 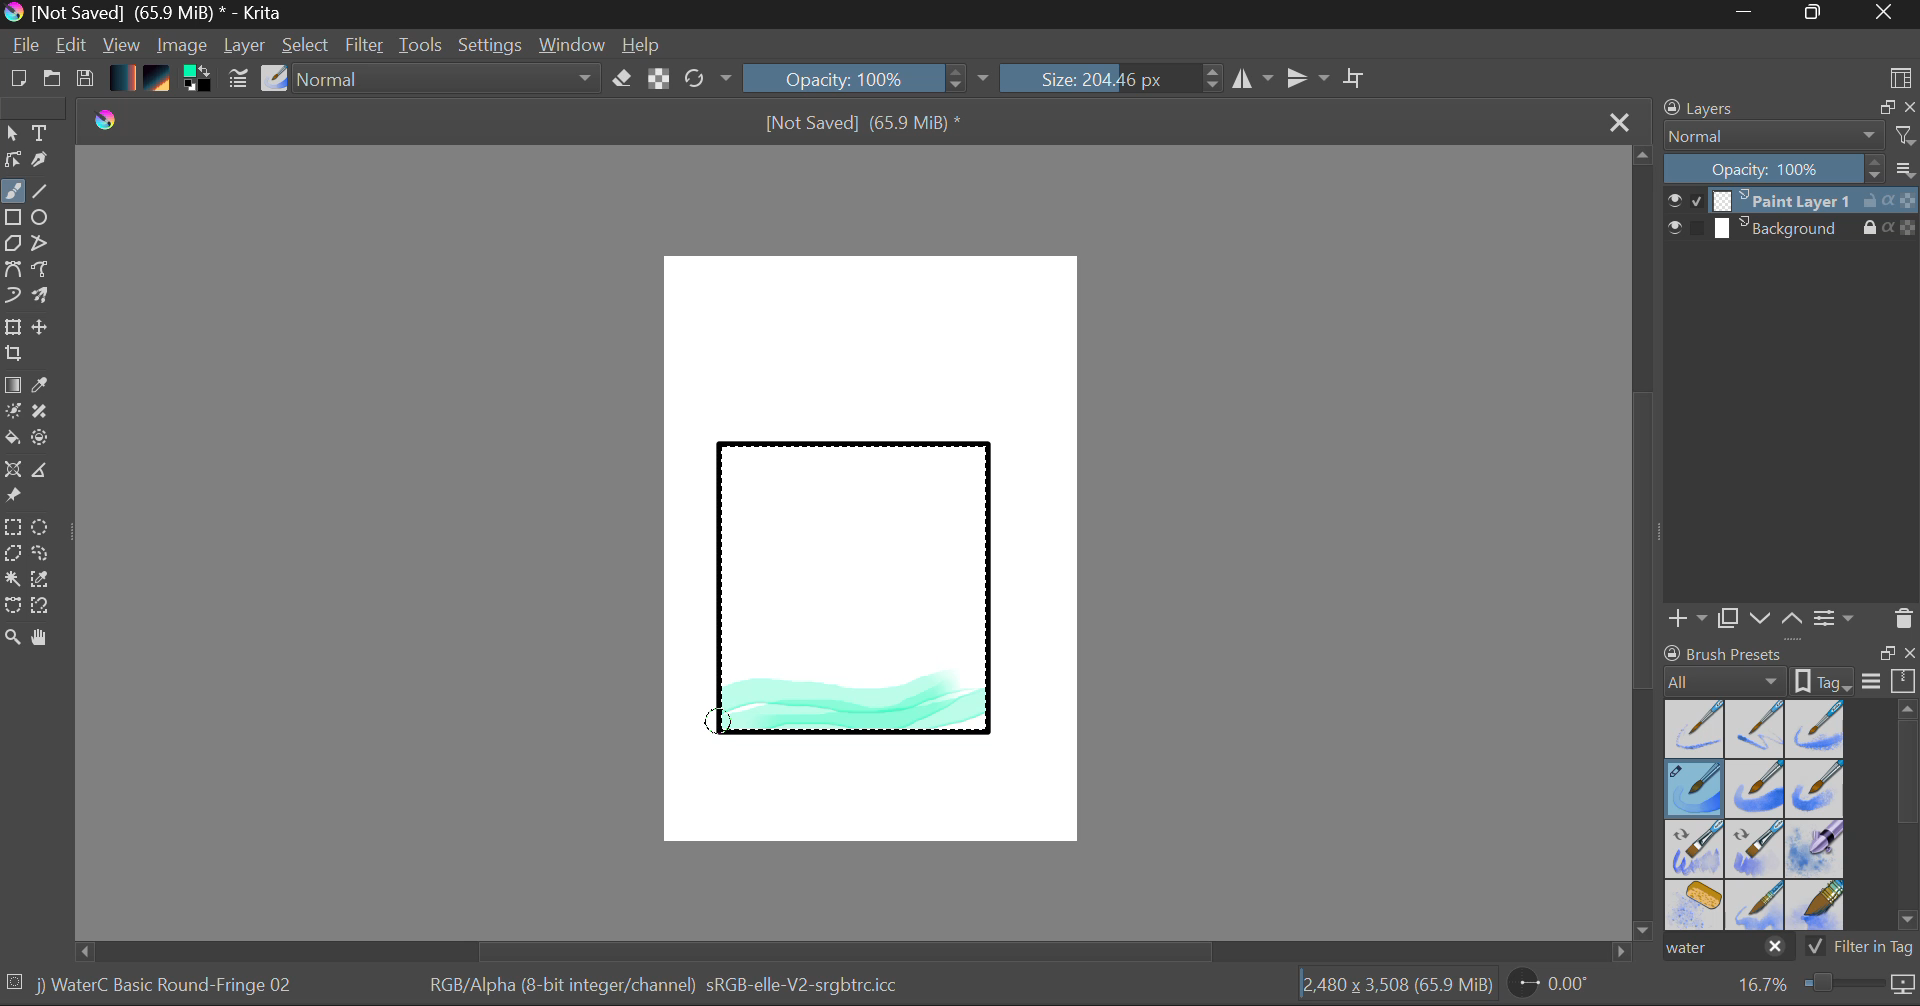 I want to click on Layer Opacity, so click(x=1793, y=170).